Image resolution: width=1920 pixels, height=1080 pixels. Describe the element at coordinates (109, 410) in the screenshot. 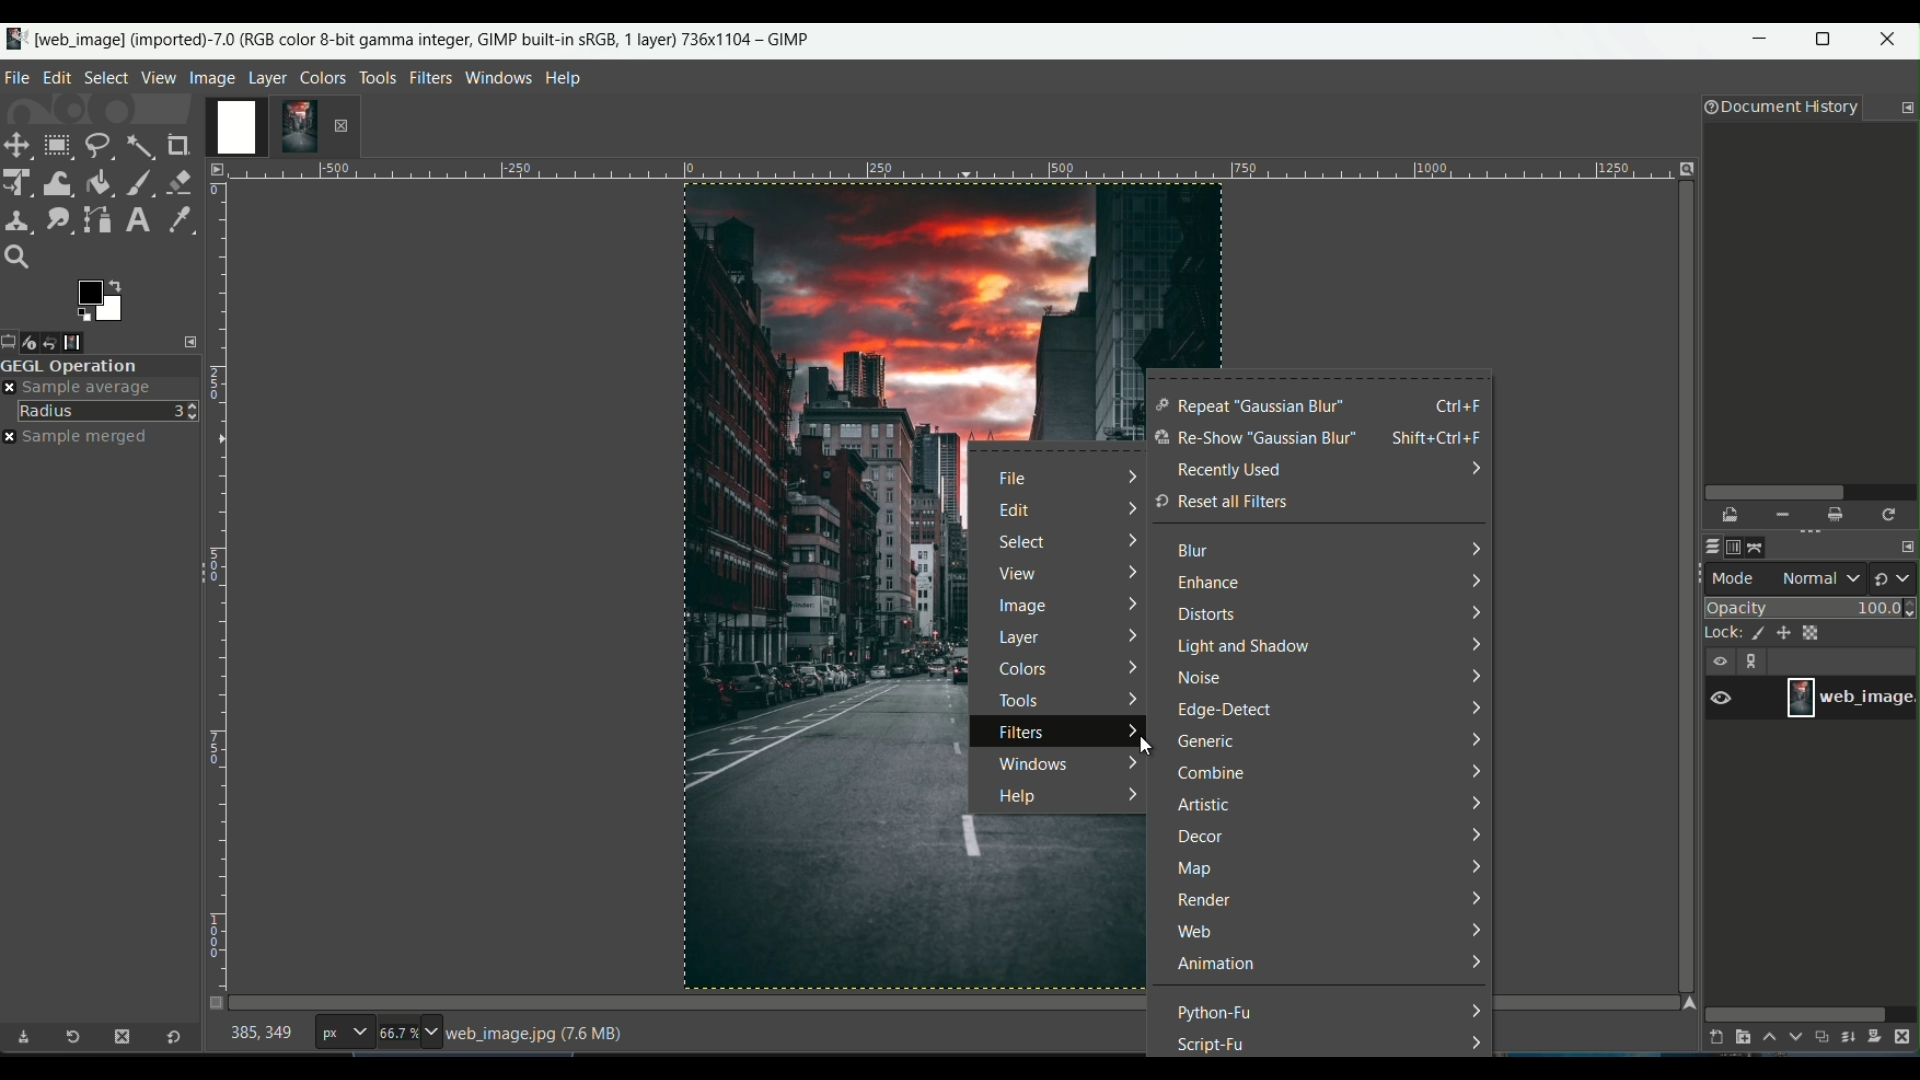

I see `color picker average radius` at that location.